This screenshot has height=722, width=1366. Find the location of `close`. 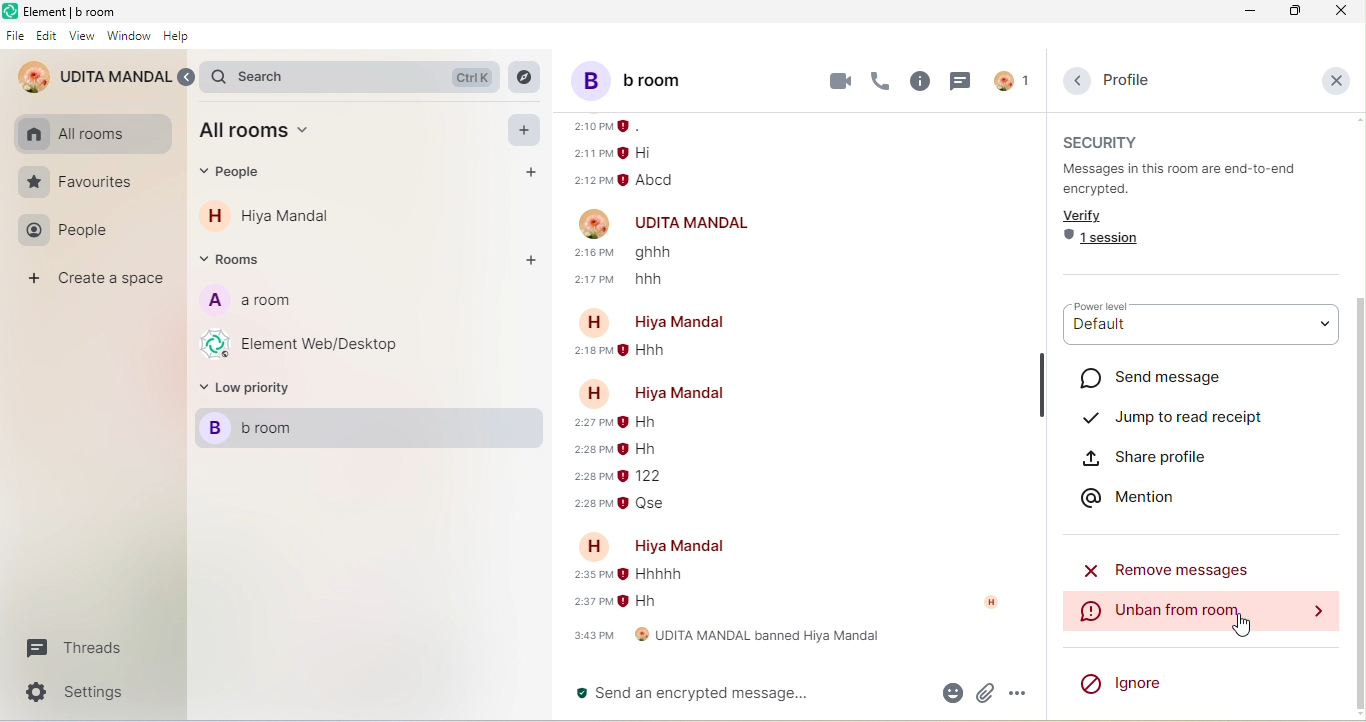

close is located at coordinates (1336, 79).